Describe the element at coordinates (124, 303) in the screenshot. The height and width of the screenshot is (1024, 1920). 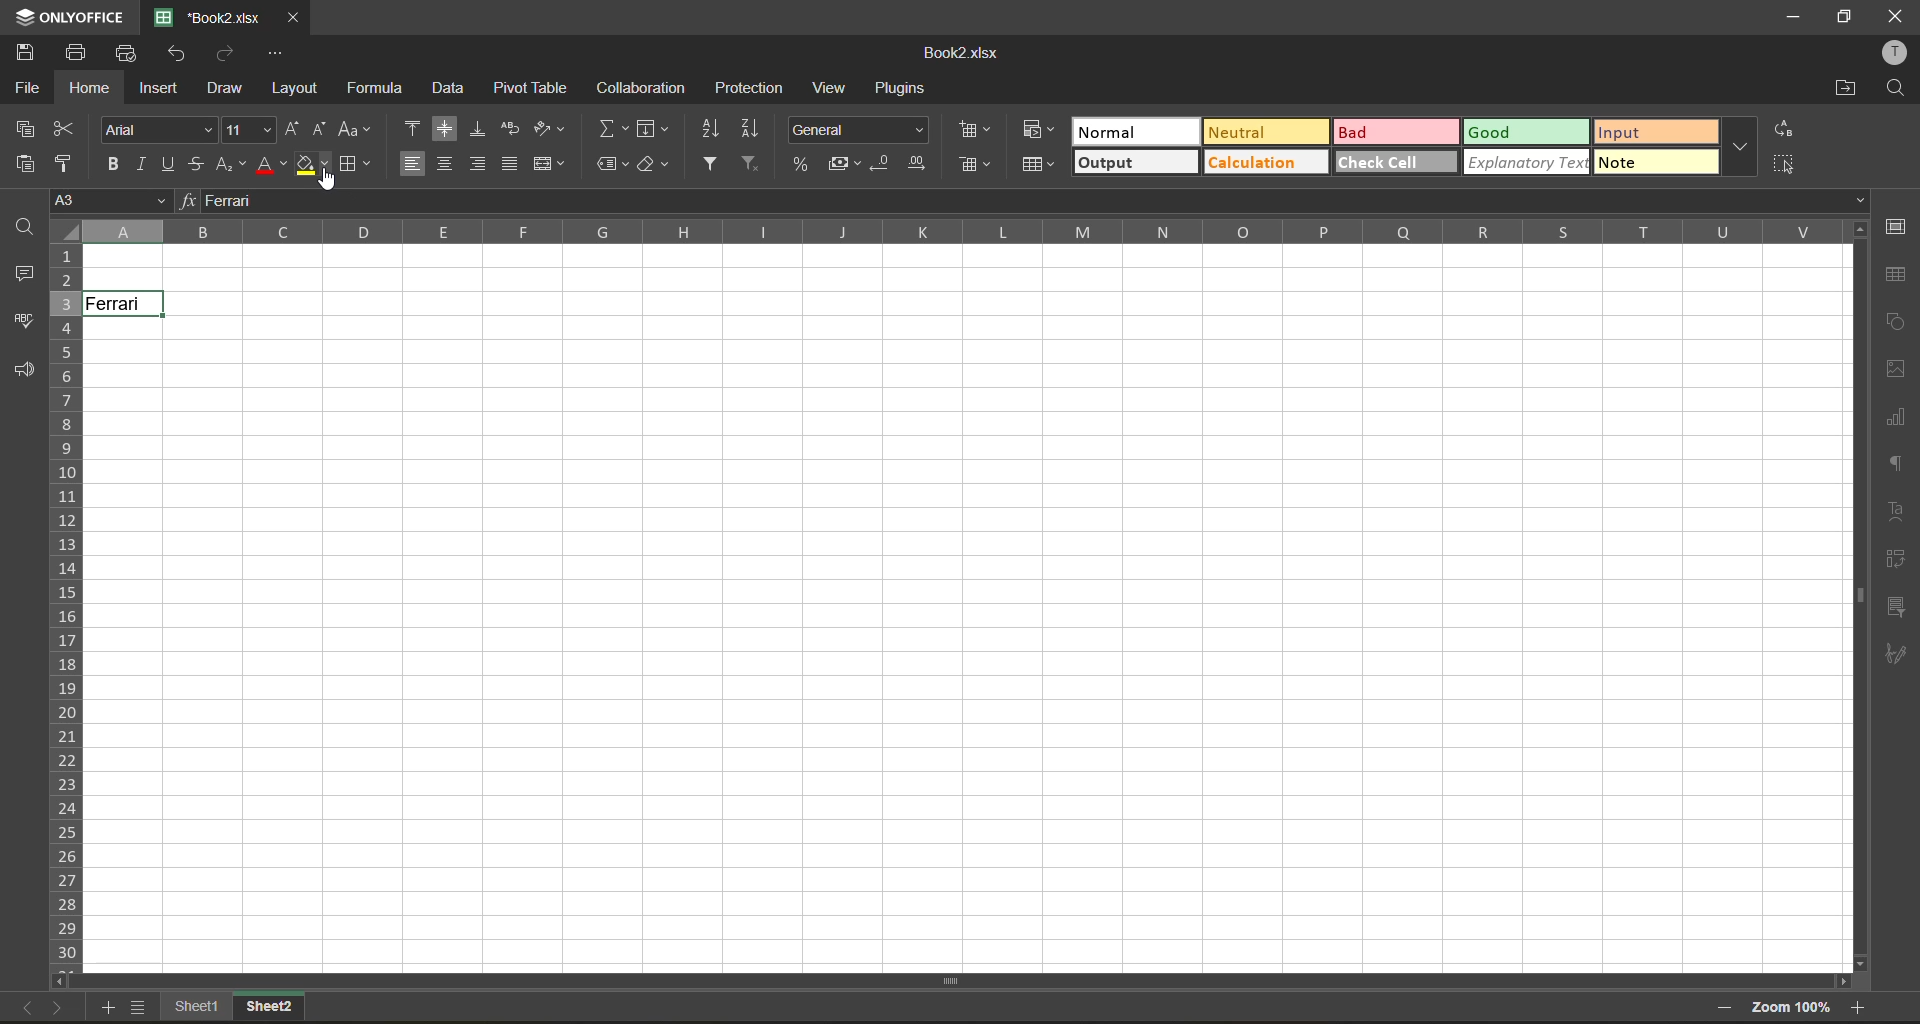
I see `Ferrari` at that location.